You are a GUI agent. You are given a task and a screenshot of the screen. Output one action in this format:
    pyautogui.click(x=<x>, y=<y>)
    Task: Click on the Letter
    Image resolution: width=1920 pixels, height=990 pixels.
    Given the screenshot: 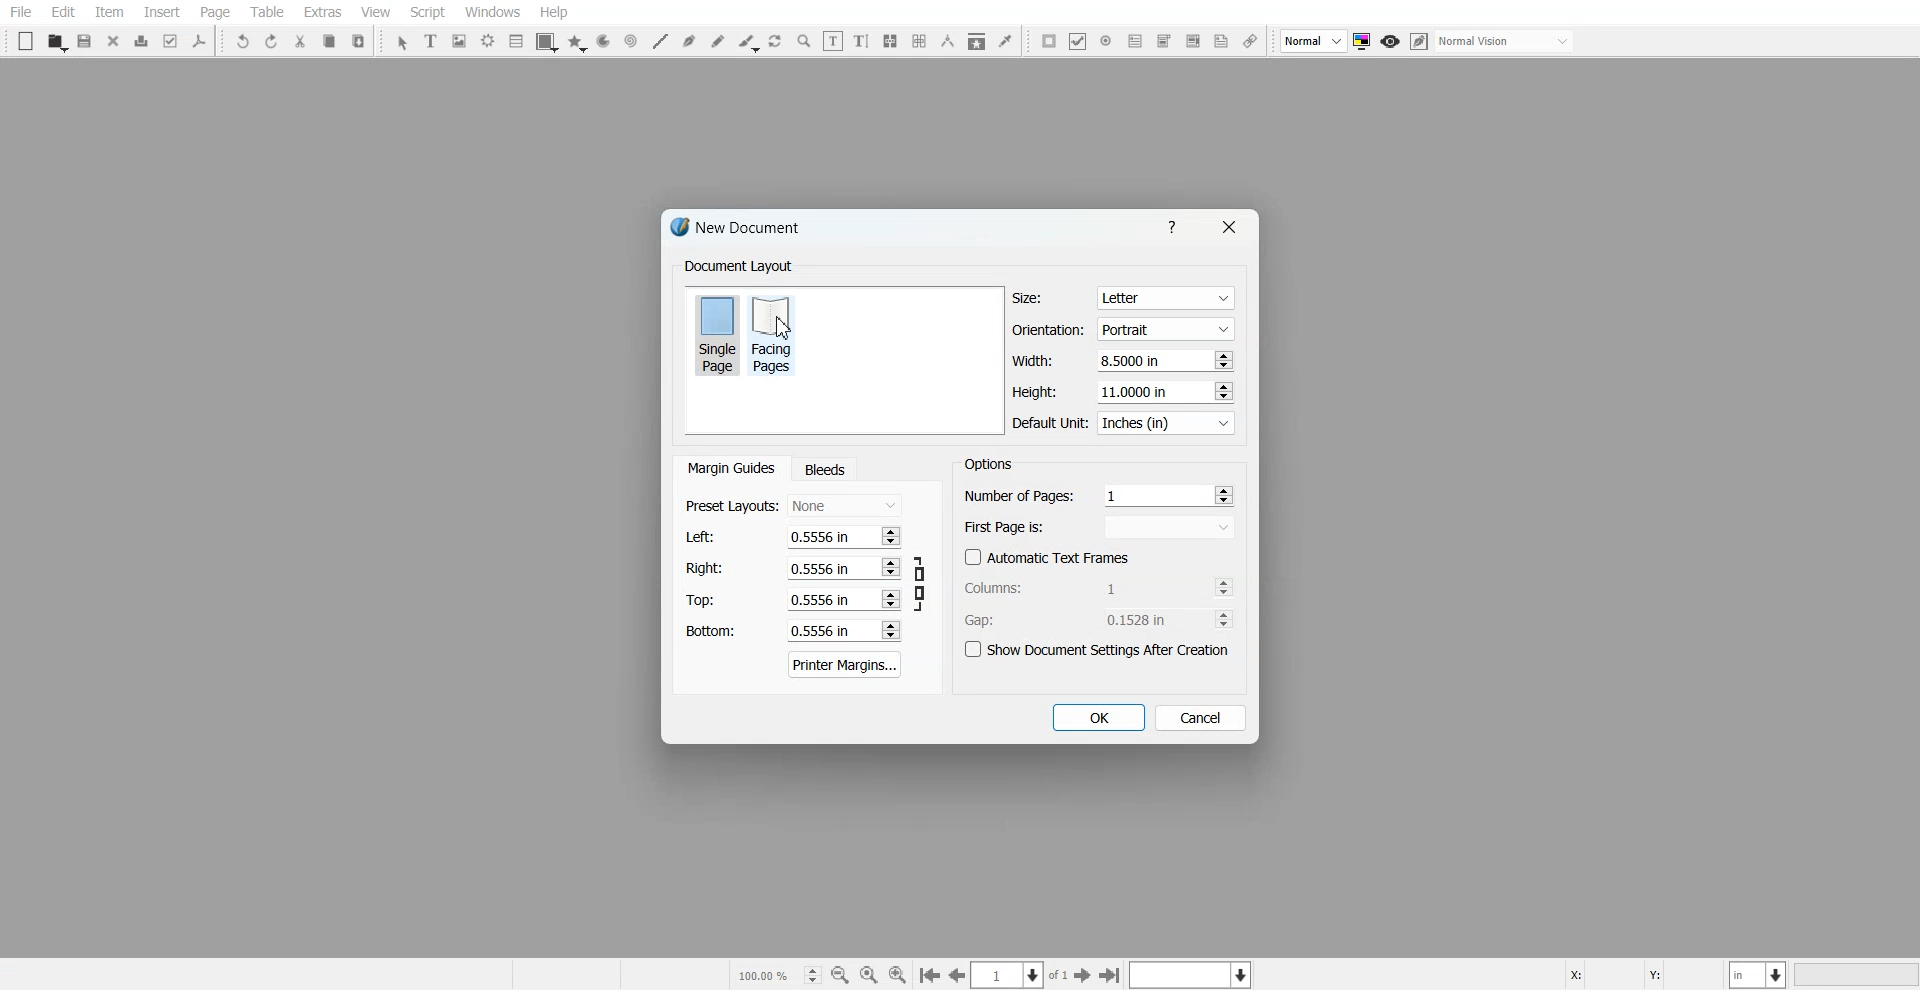 What is the action you would take?
    pyautogui.click(x=1164, y=299)
    